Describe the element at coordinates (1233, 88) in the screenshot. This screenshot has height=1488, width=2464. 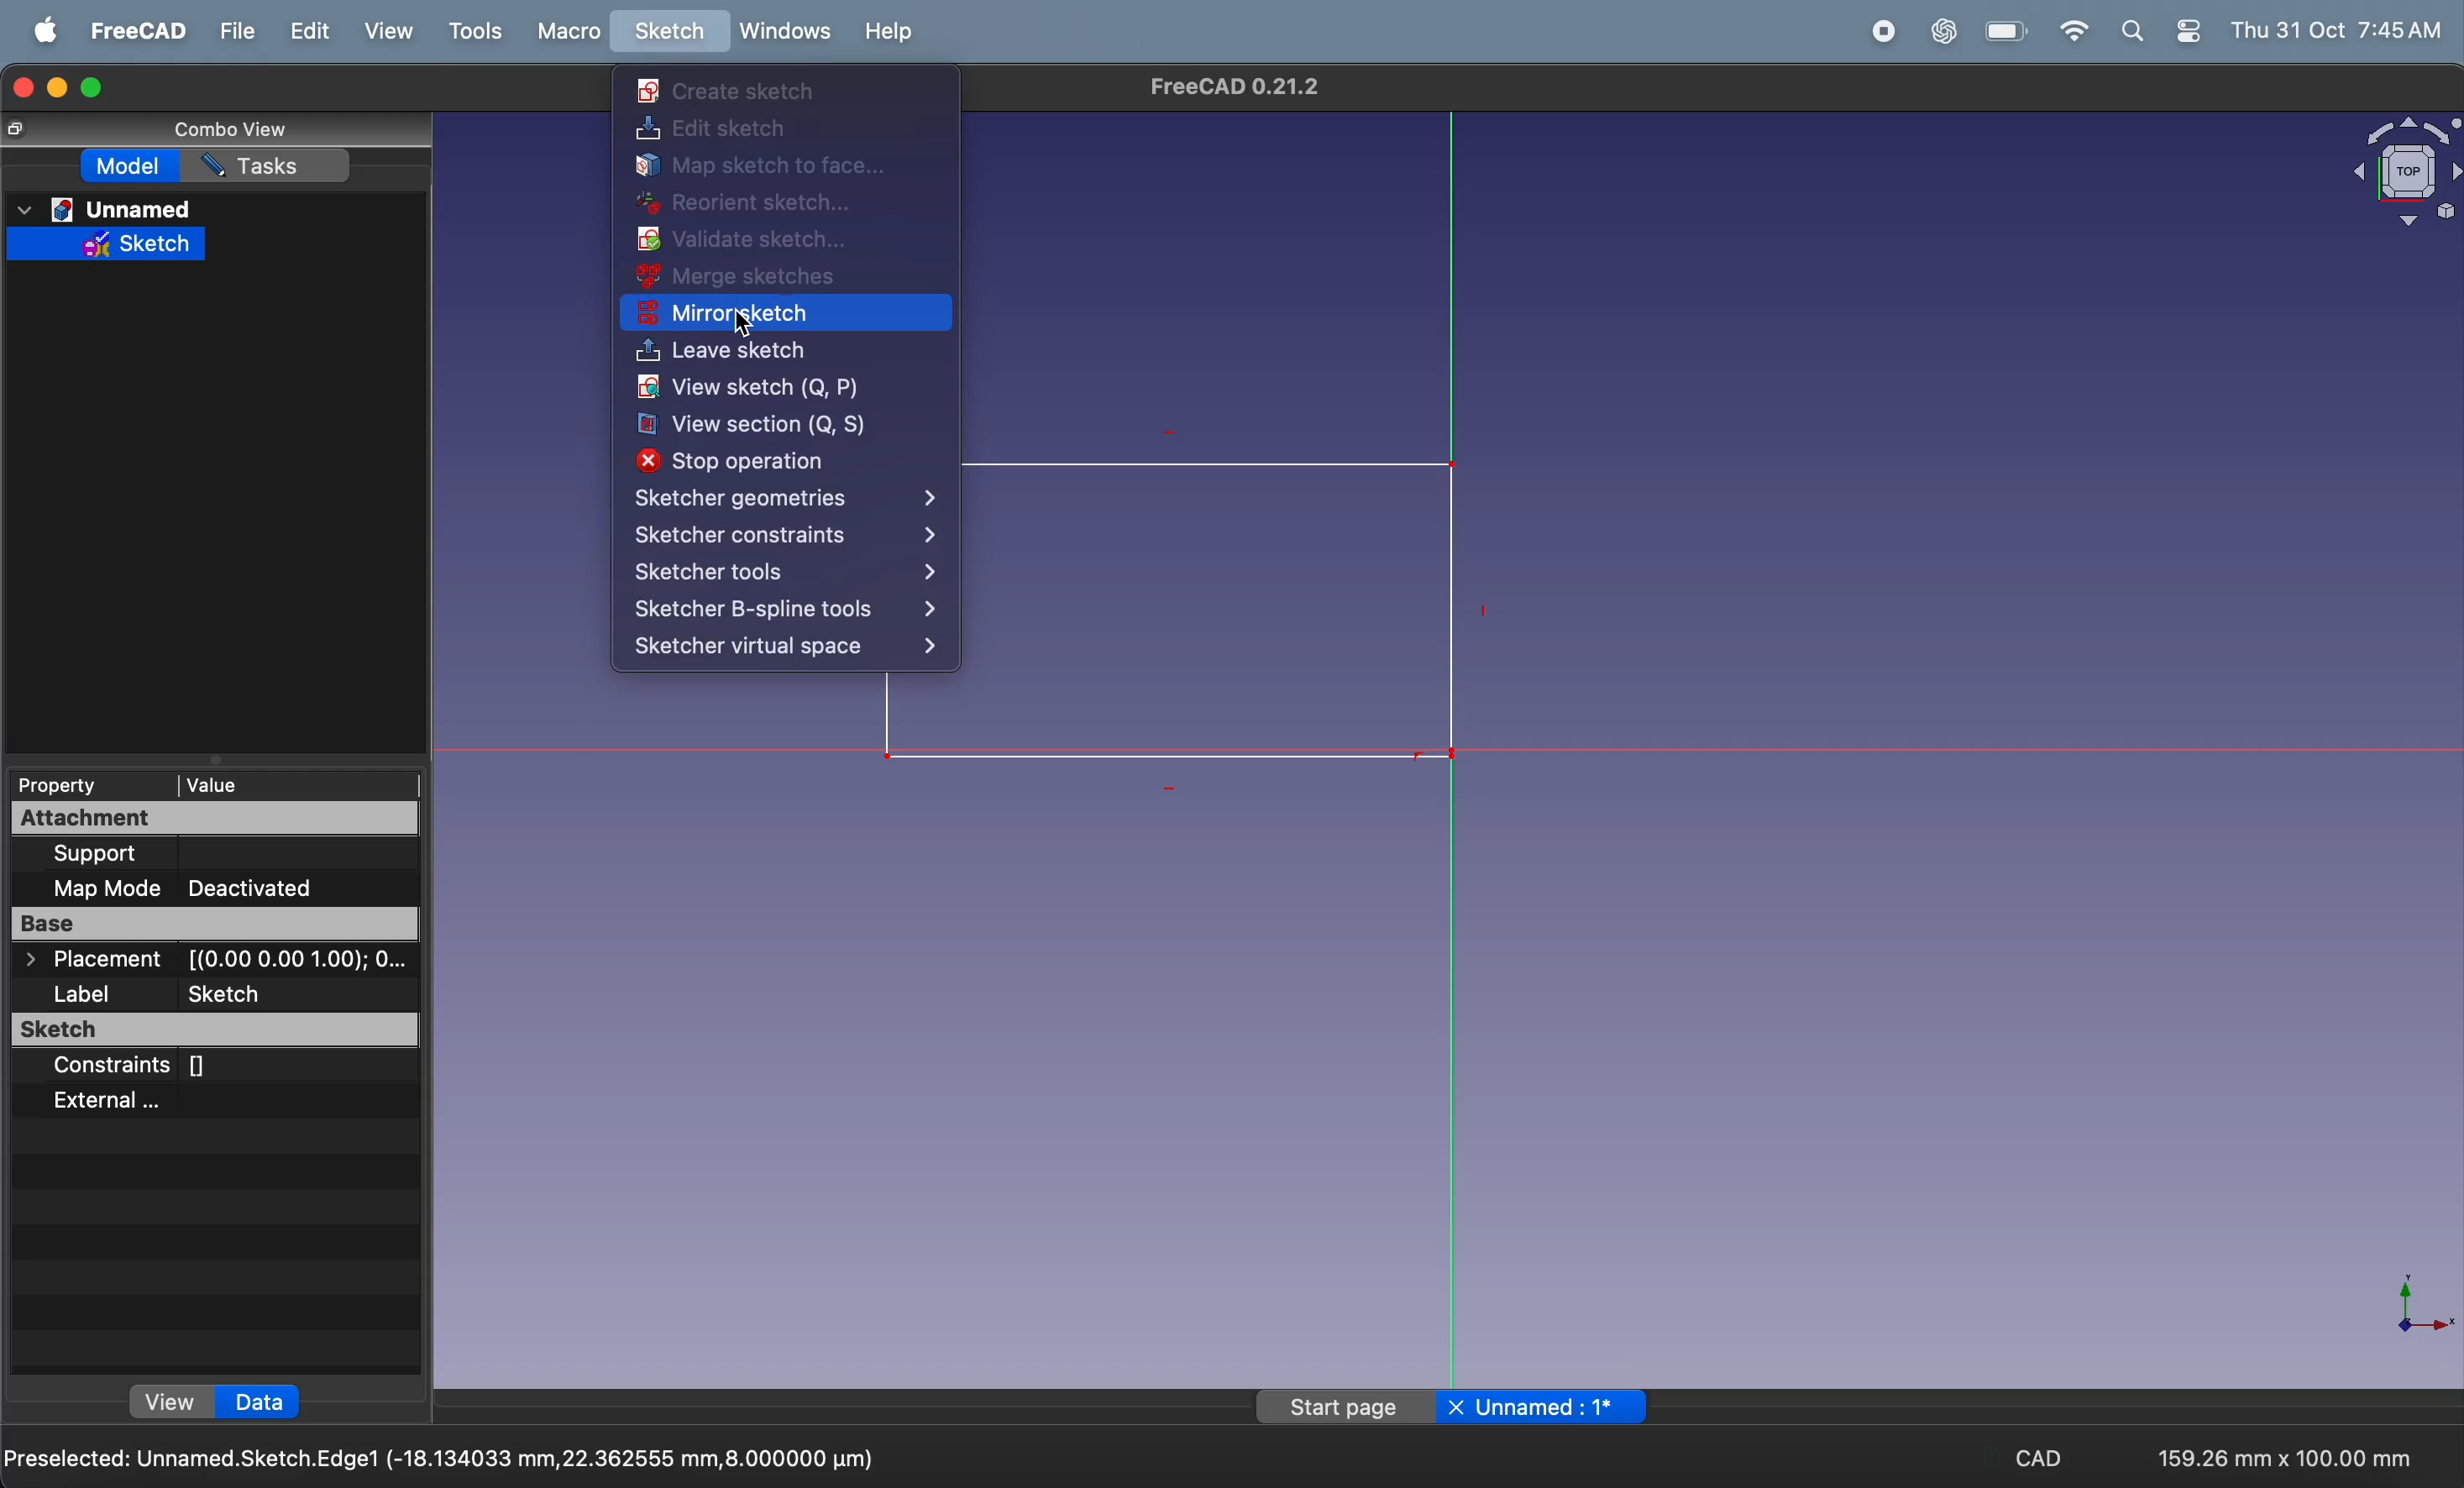
I see `freecad title` at that location.